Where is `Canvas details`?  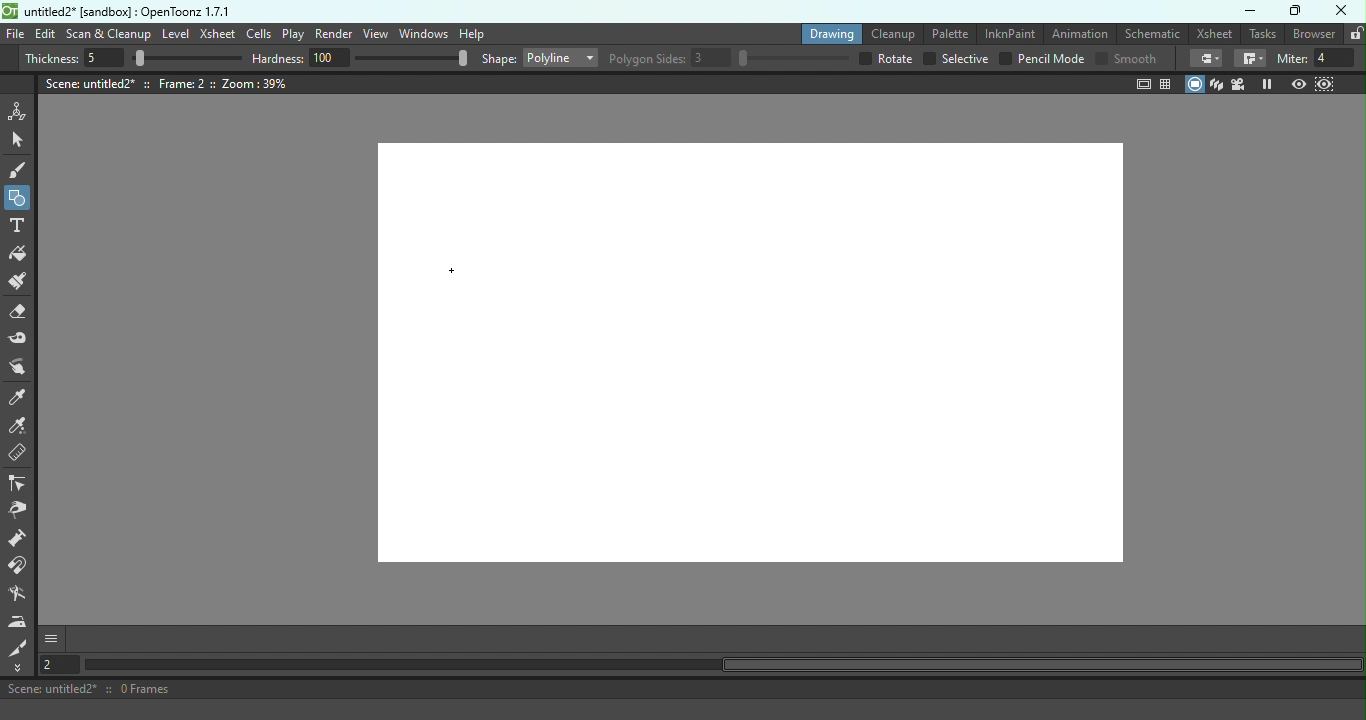
Canvas details is located at coordinates (167, 84).